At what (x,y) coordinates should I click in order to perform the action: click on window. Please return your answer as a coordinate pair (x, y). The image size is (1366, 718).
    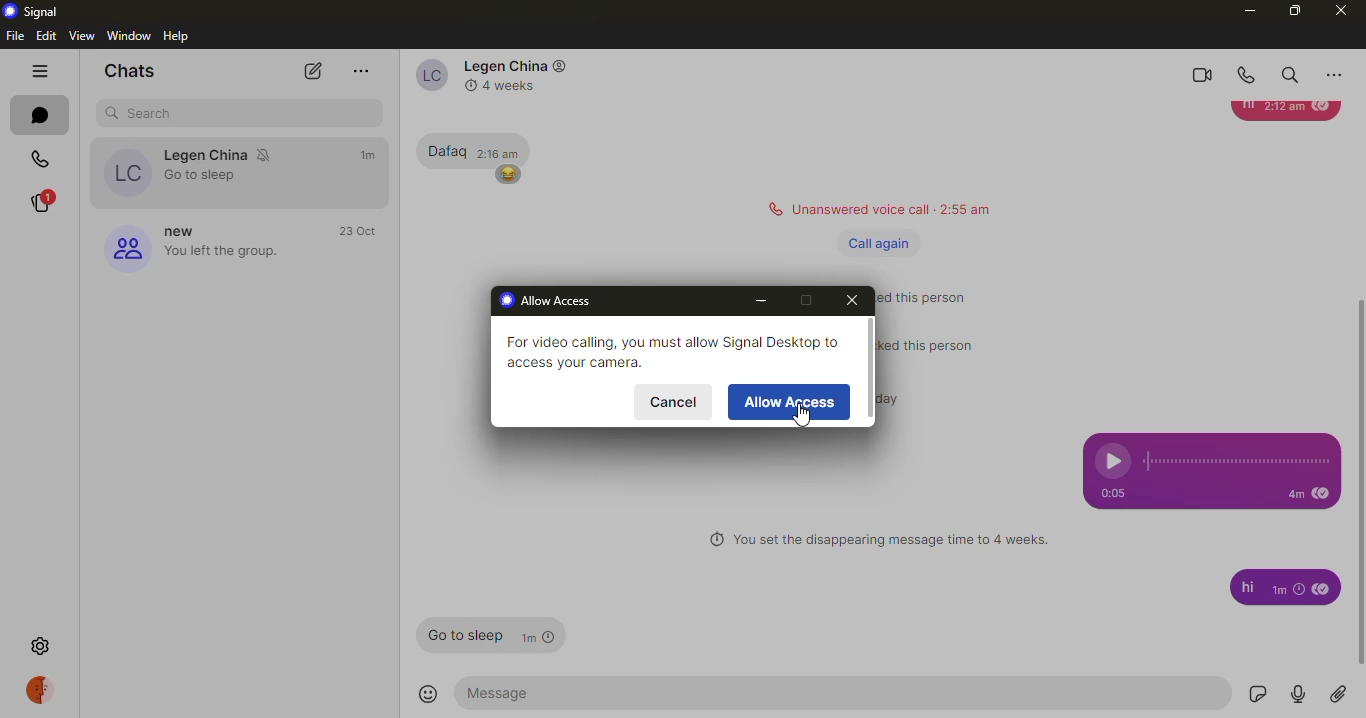
    Looking at the image, I should click on (129, 35).